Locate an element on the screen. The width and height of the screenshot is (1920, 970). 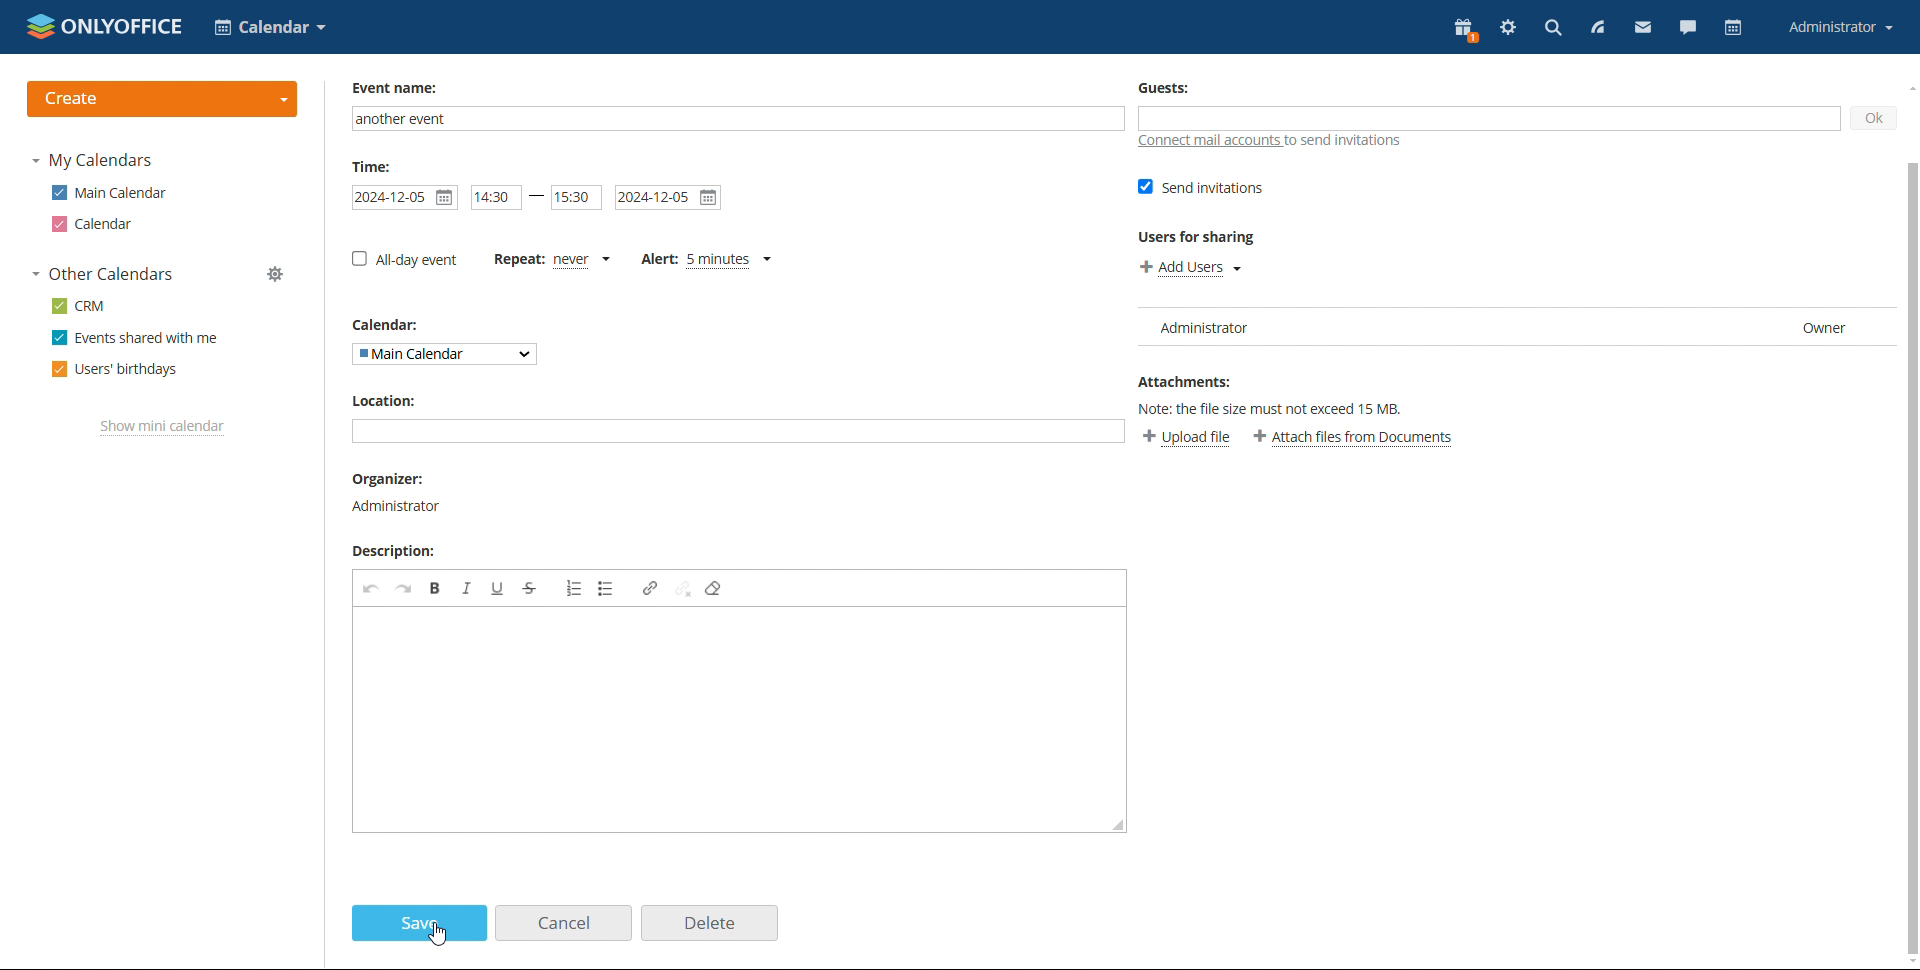
crm is located at coordinates (77, 306).